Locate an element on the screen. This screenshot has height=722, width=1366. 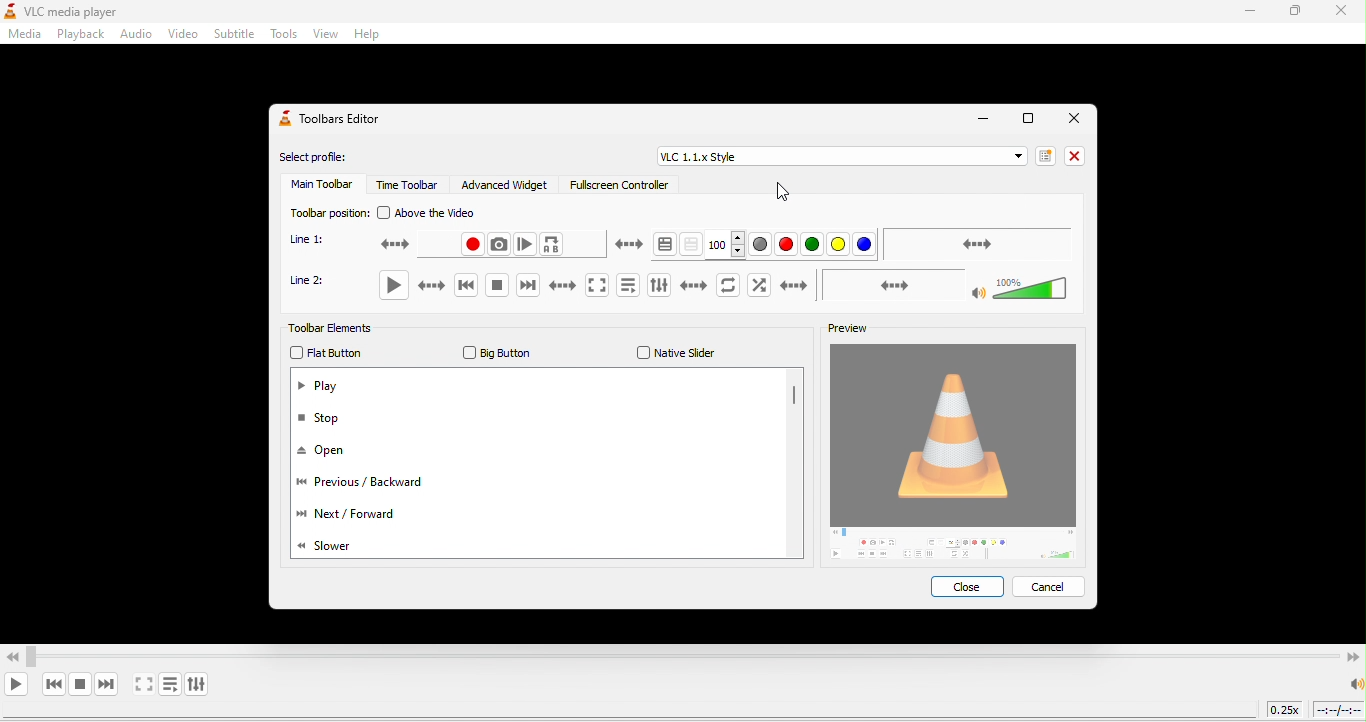
tollbar elements is located at coordinates (342, 330).